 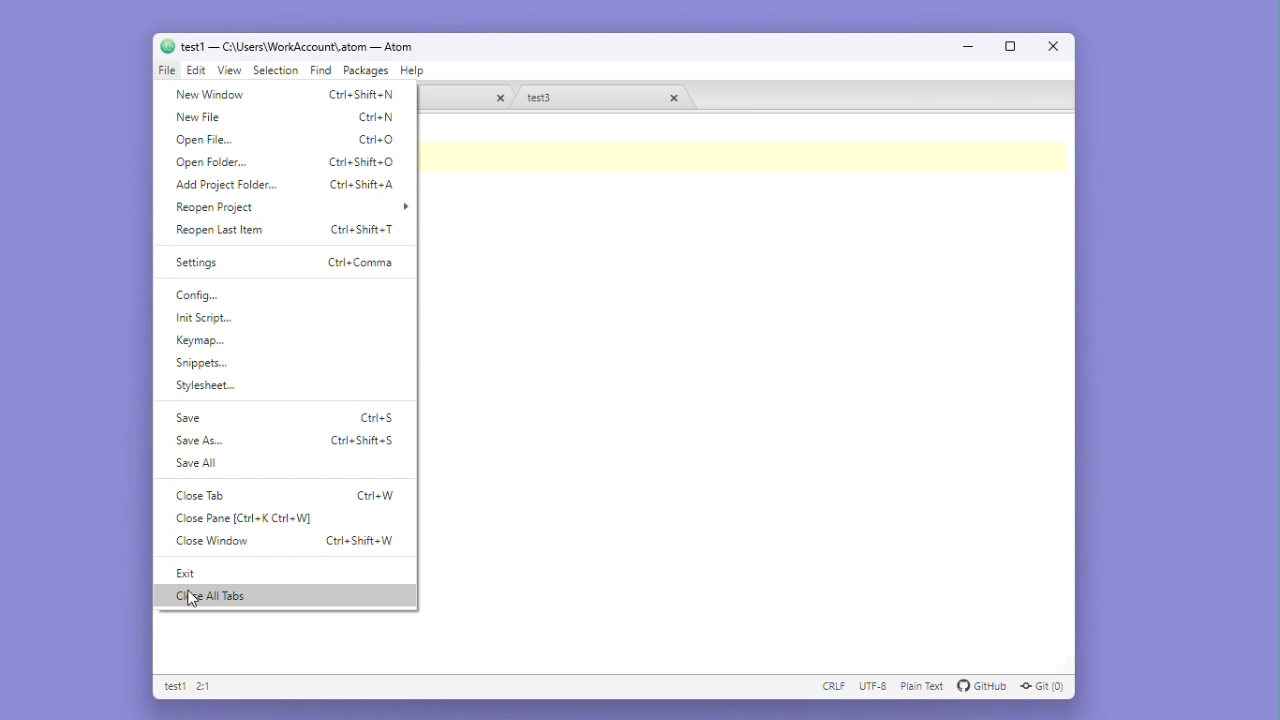 What do you see at coordinates (213, 94) in the screenshot?
I see `New window` at bounding box center [213, 94].